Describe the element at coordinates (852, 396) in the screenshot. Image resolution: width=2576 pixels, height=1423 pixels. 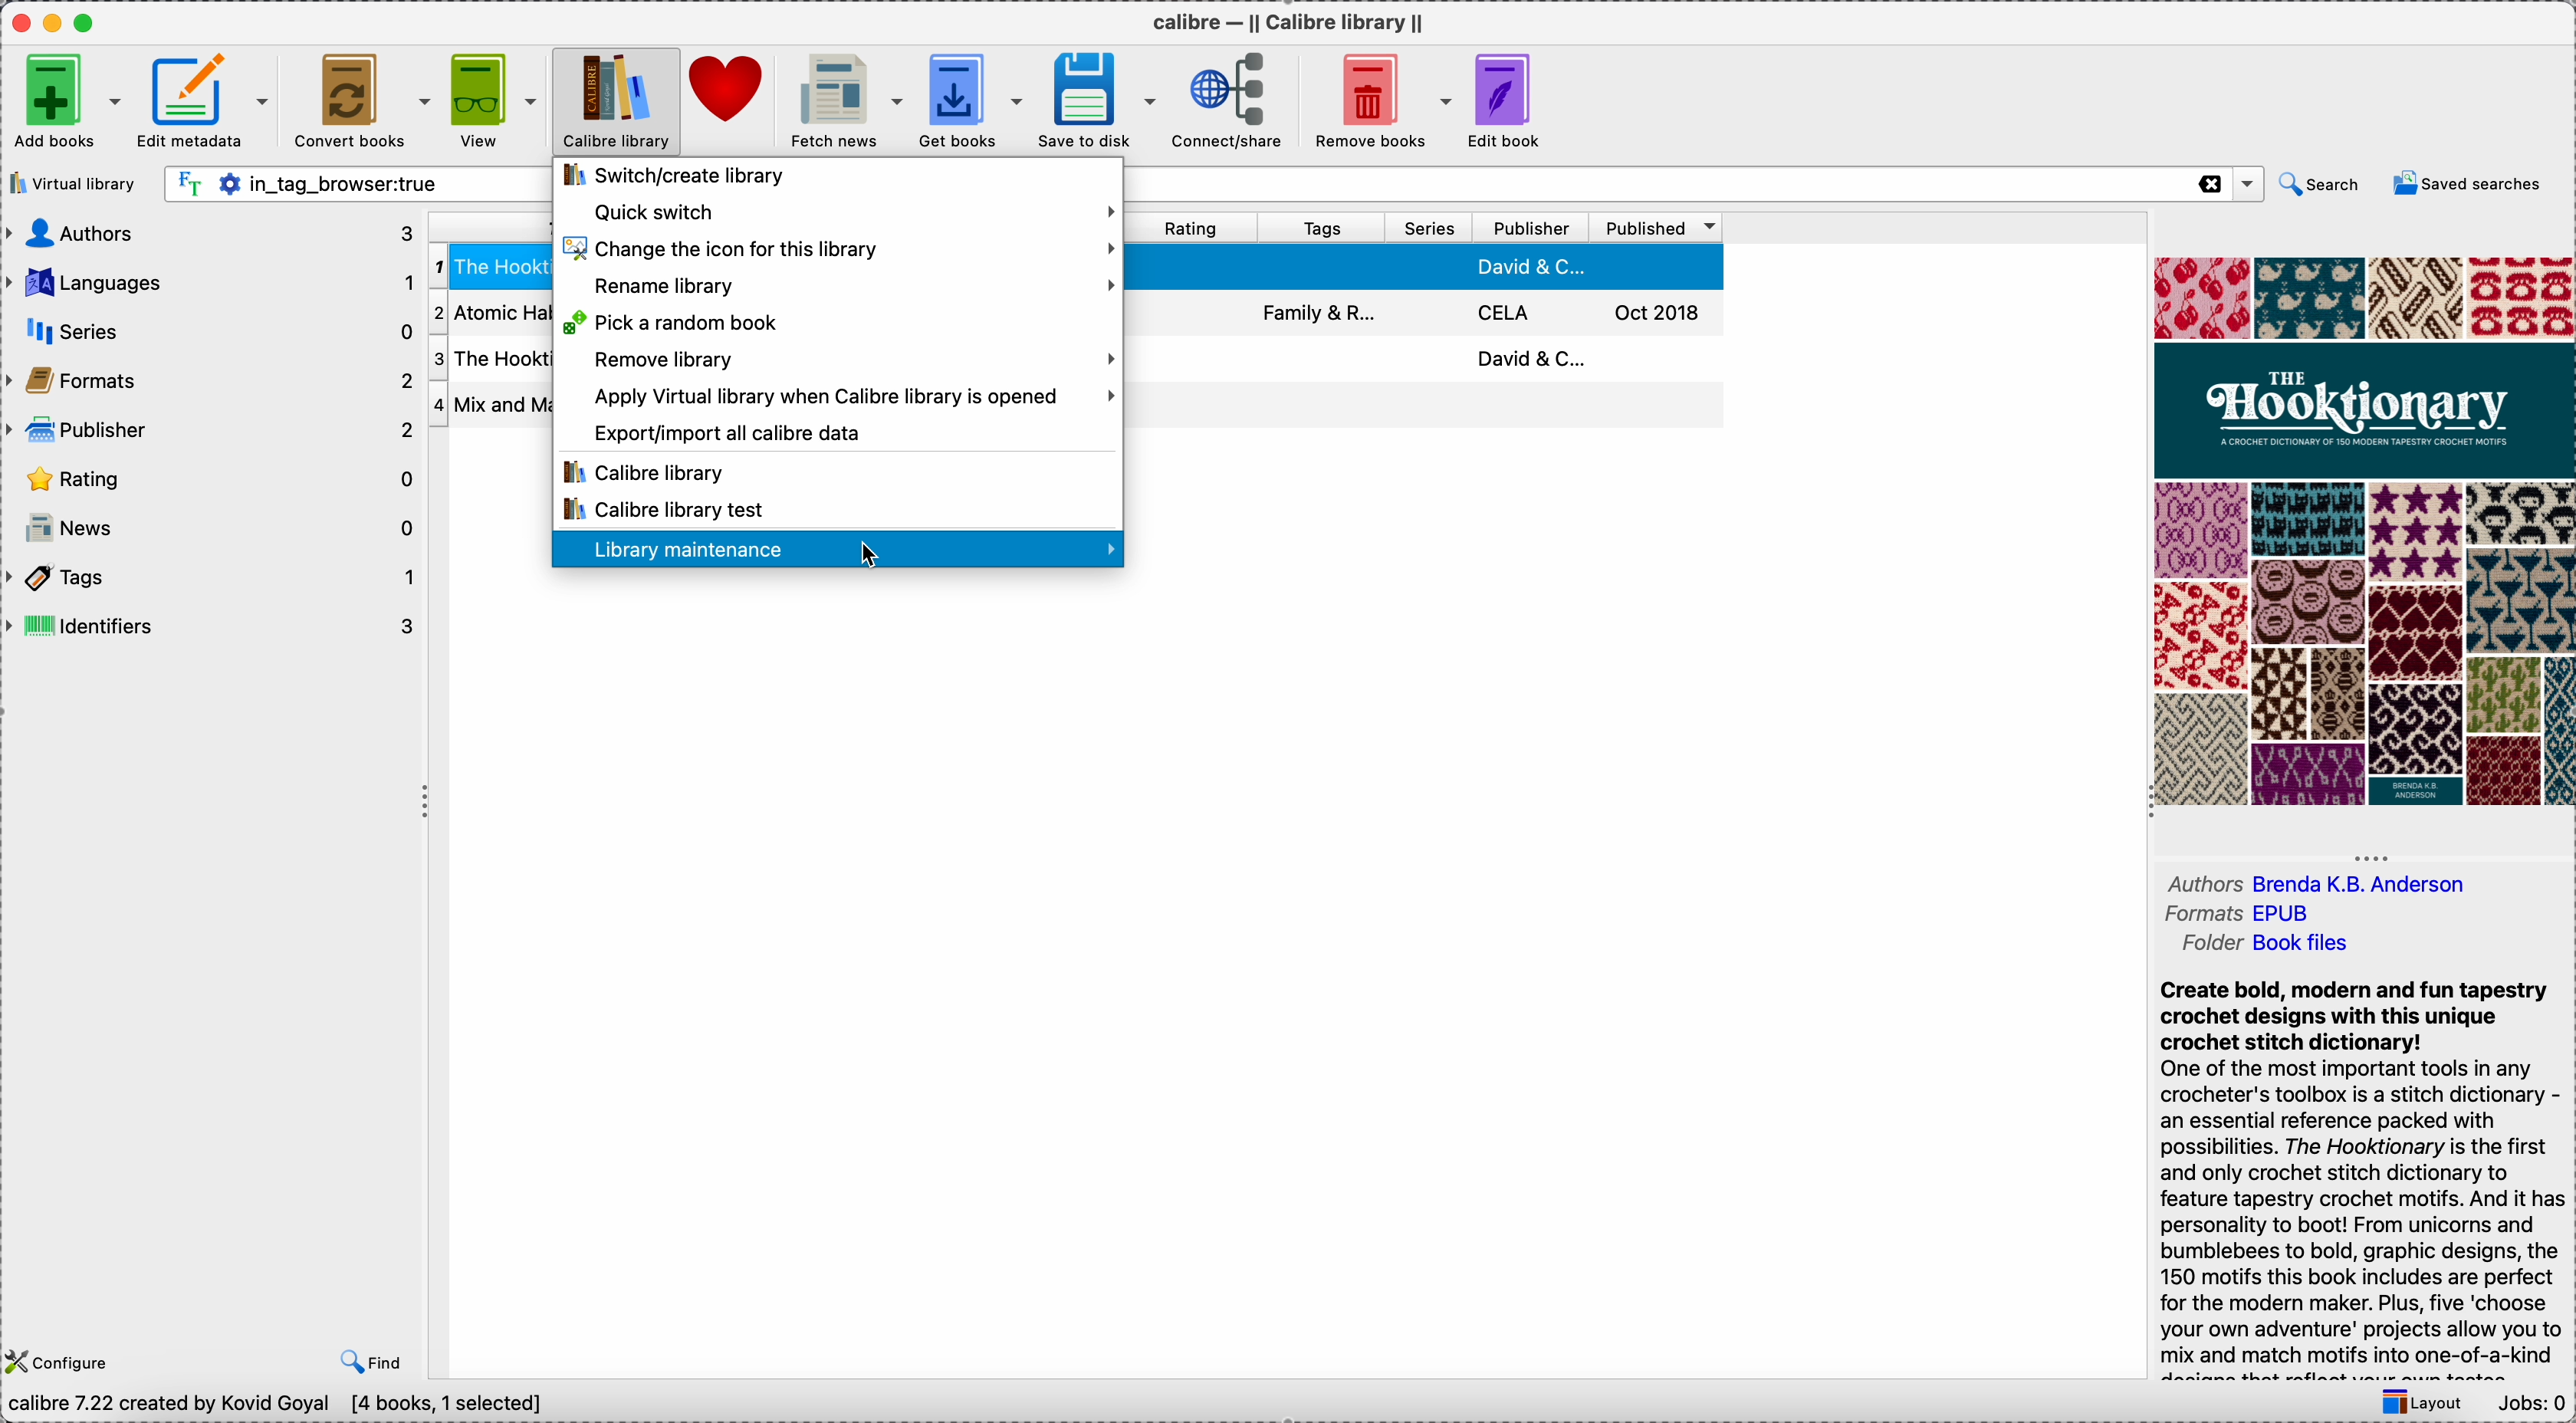
I see `apply virtual library when Calibre library is opened` at that location.